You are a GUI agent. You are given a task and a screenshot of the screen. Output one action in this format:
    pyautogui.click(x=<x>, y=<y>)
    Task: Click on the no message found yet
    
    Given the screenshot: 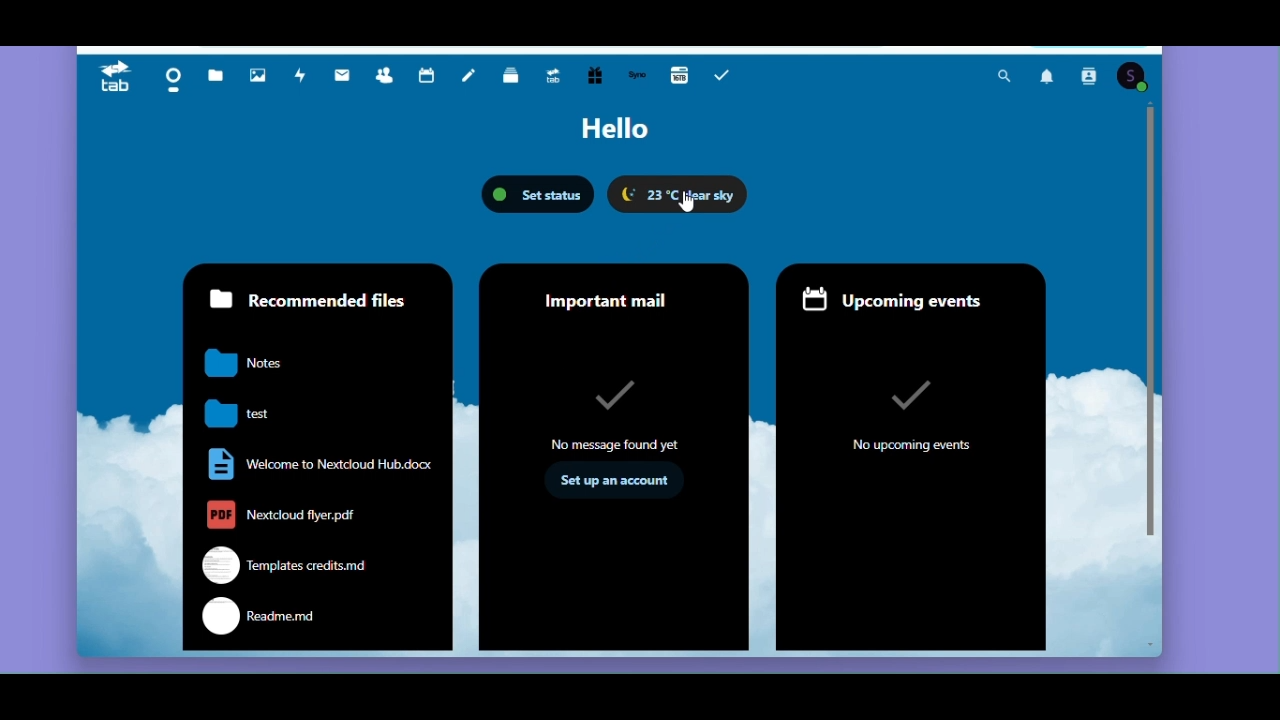 What is the action you would take?
    pyautogui.click(x=621, y=415)
    